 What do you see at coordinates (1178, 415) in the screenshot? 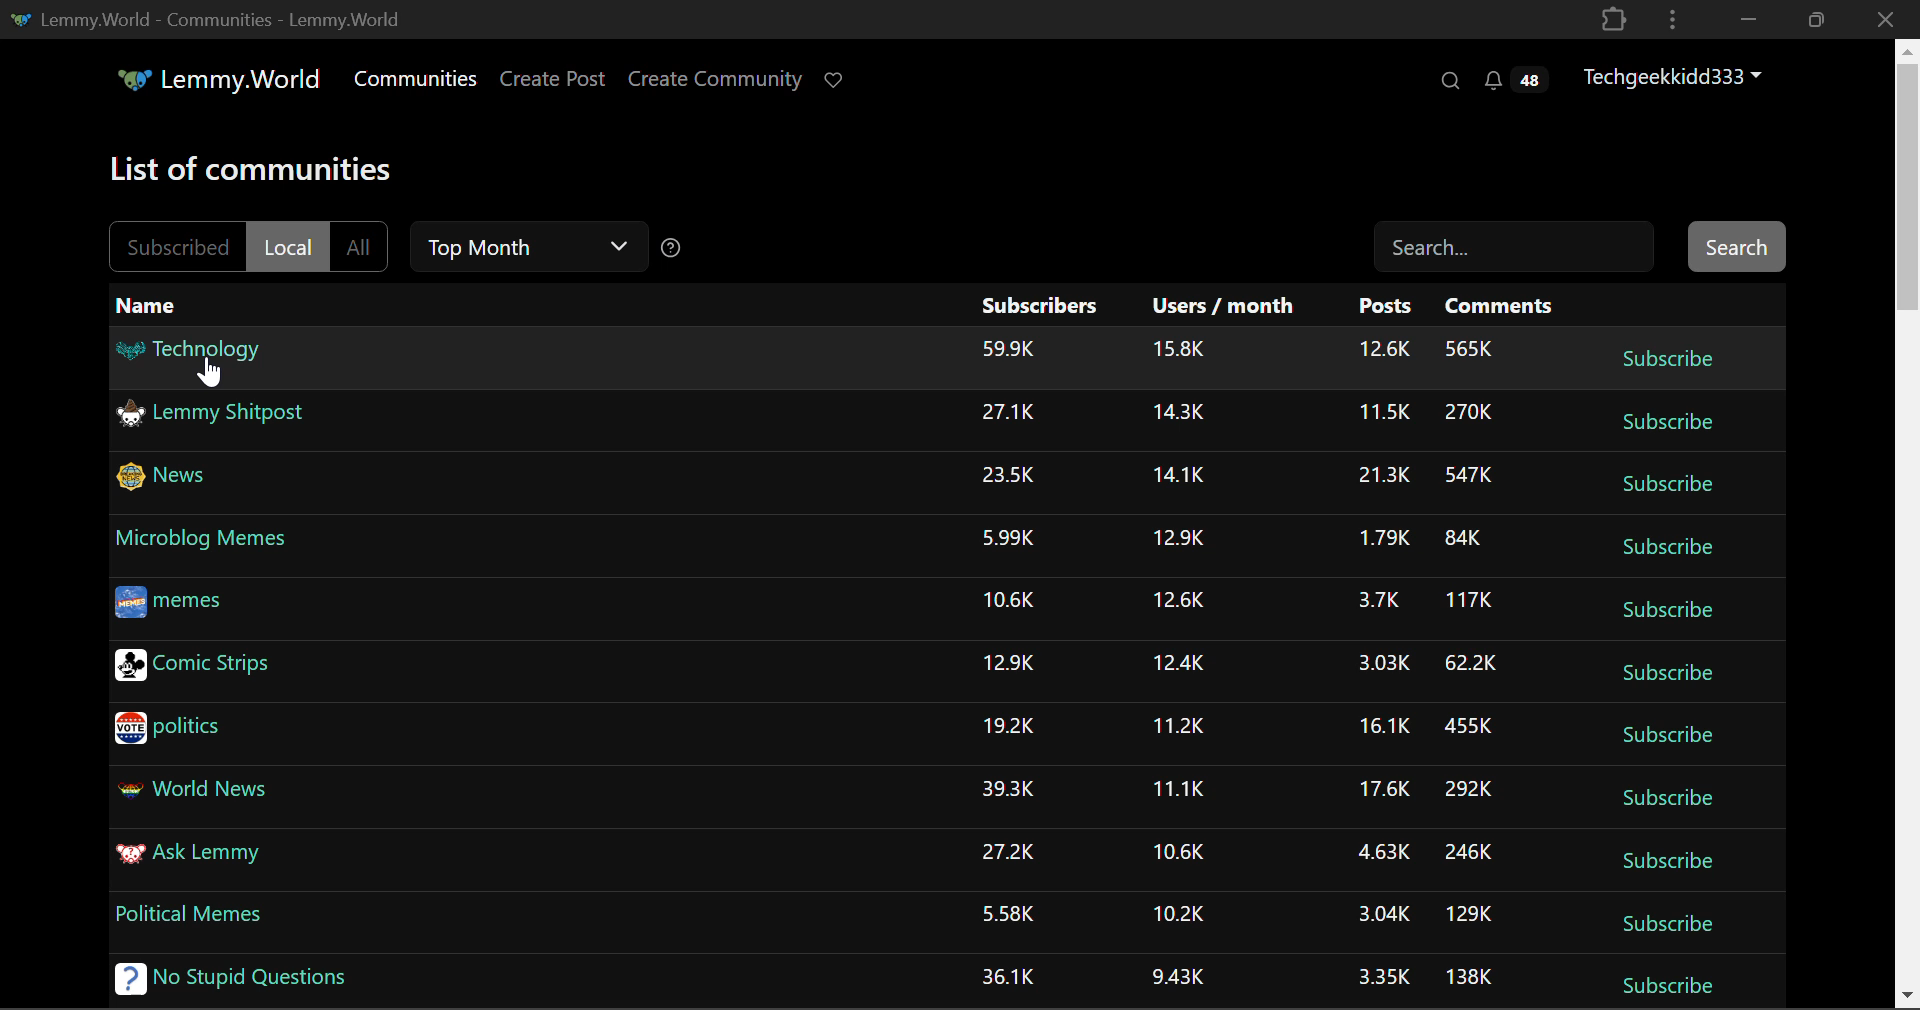
I see `Amount ` at bounding box center [1178, 415].